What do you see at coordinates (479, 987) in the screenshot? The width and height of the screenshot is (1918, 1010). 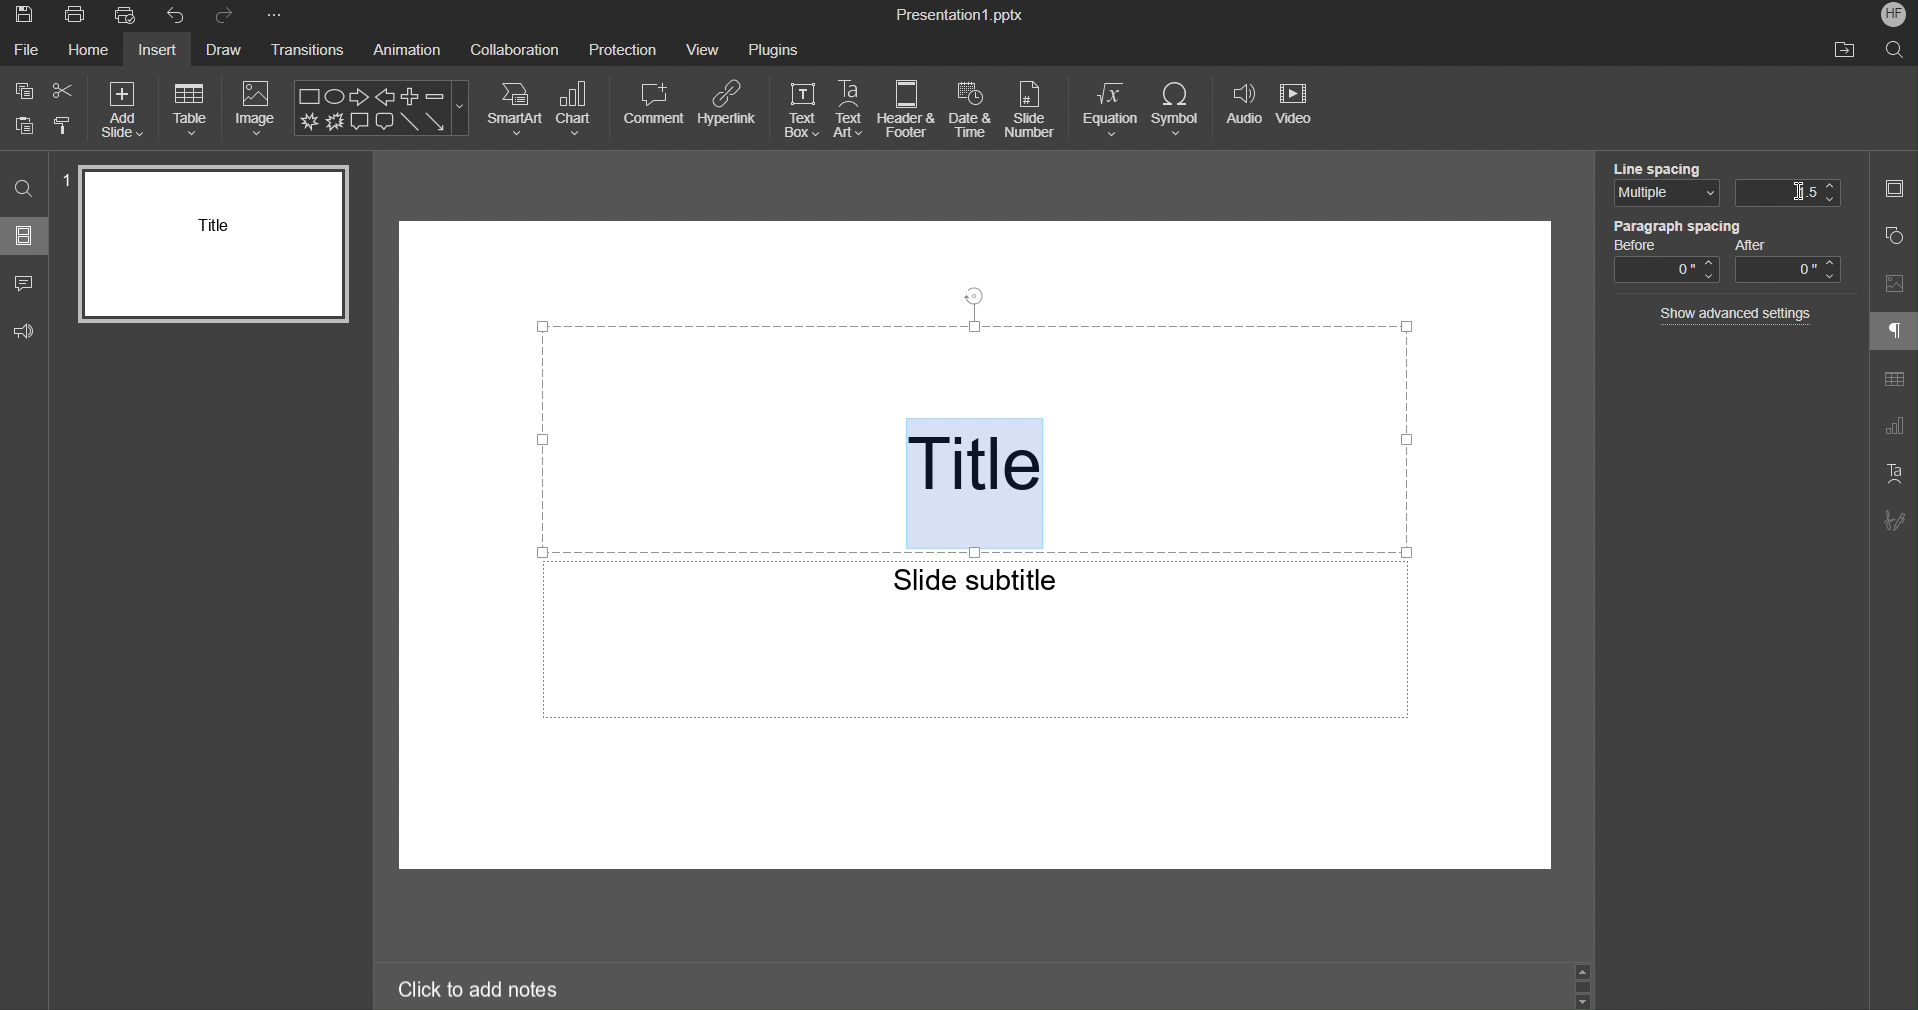 I see `Click to add notes` at bounding box center [479, 987].